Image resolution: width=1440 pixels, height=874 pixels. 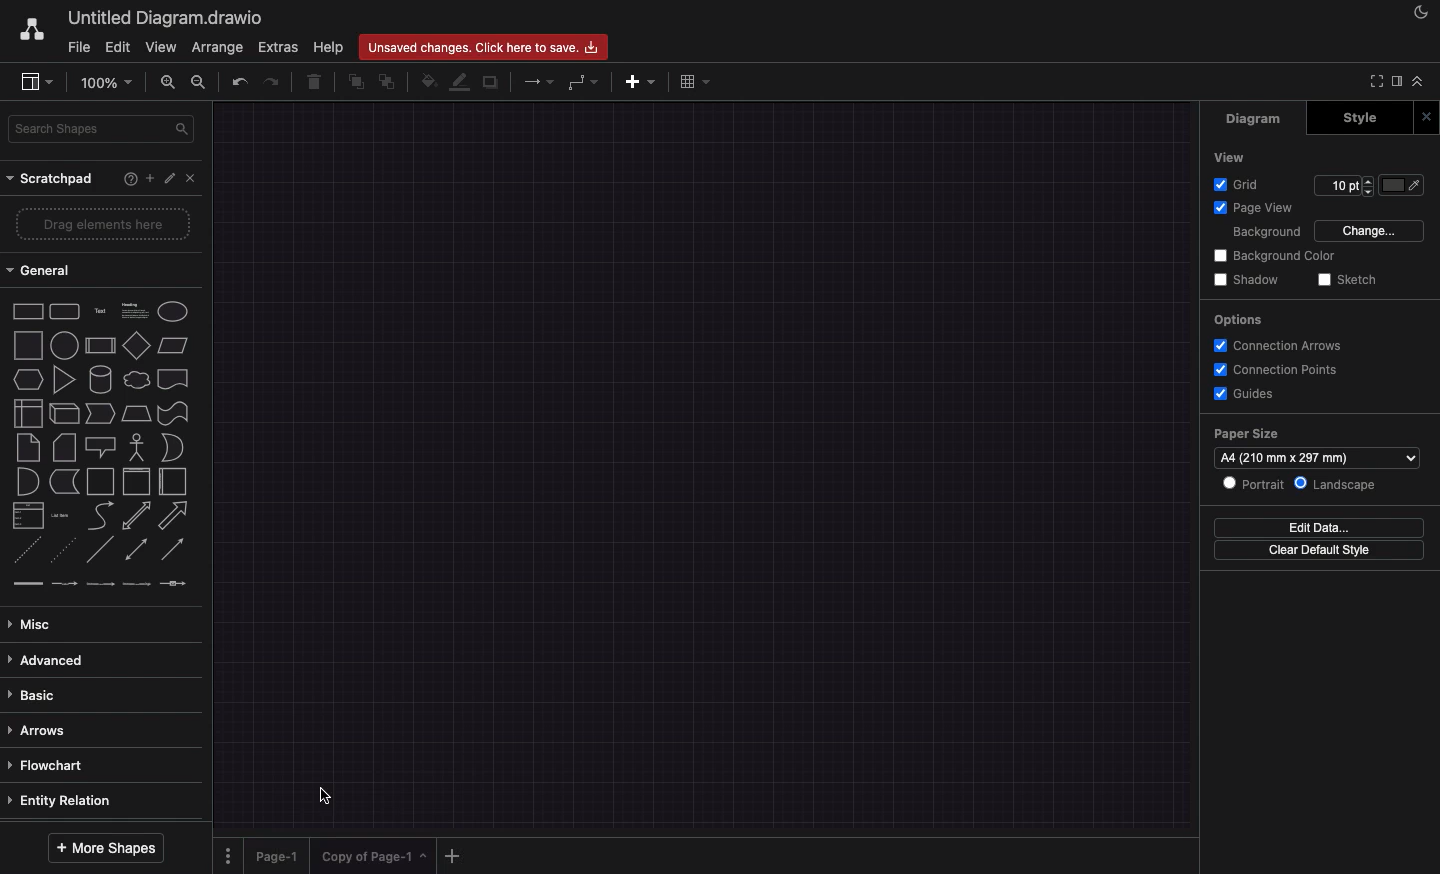 What do you see at coordinates (173, 312) in the screenshot?
I see `ellipse` at bounding box center [173, 312].